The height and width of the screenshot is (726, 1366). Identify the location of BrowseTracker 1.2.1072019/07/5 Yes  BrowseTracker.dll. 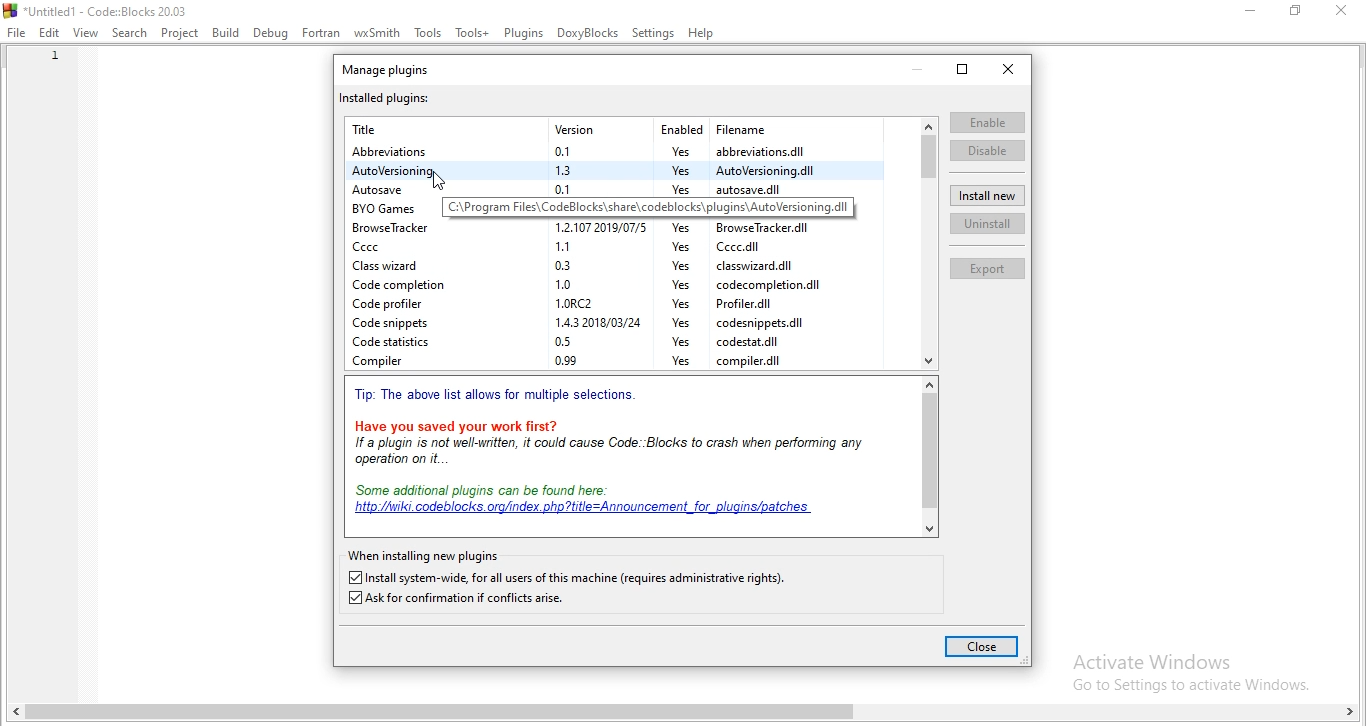
(581, 228).